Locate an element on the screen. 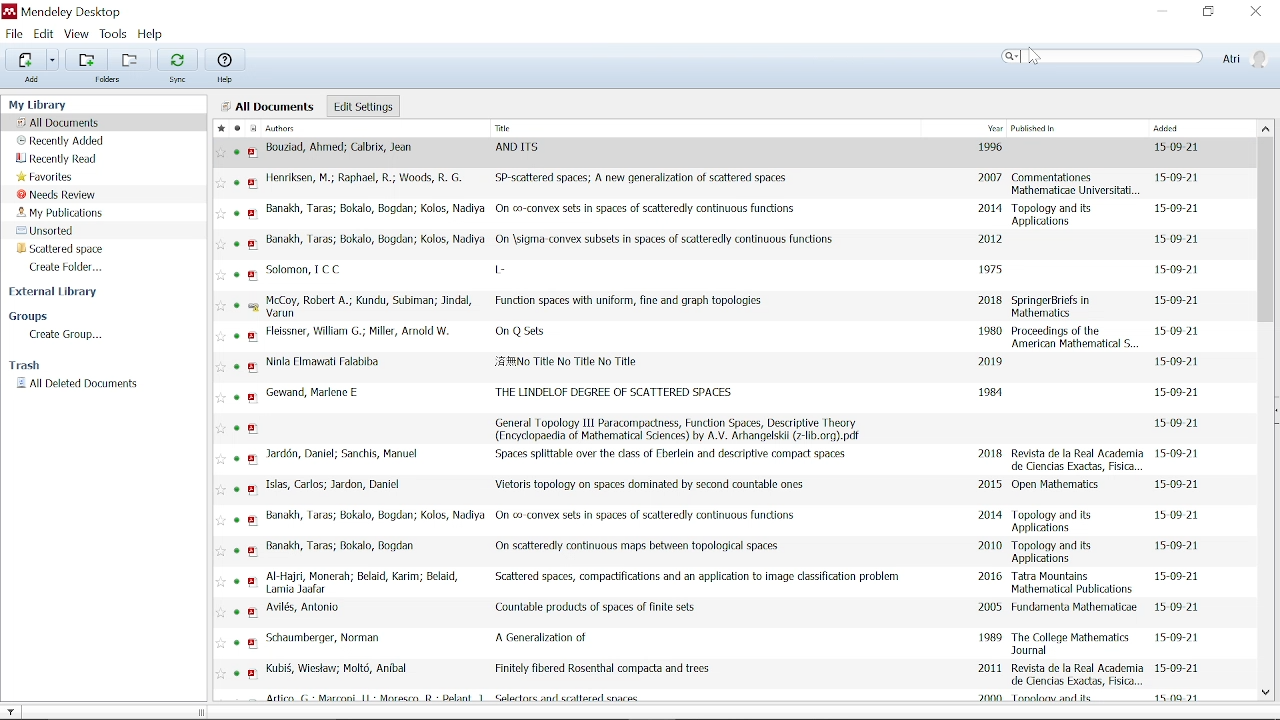 The height and width of the screenshot is (720, 1280). Authors is located at coordinates (355, 129).